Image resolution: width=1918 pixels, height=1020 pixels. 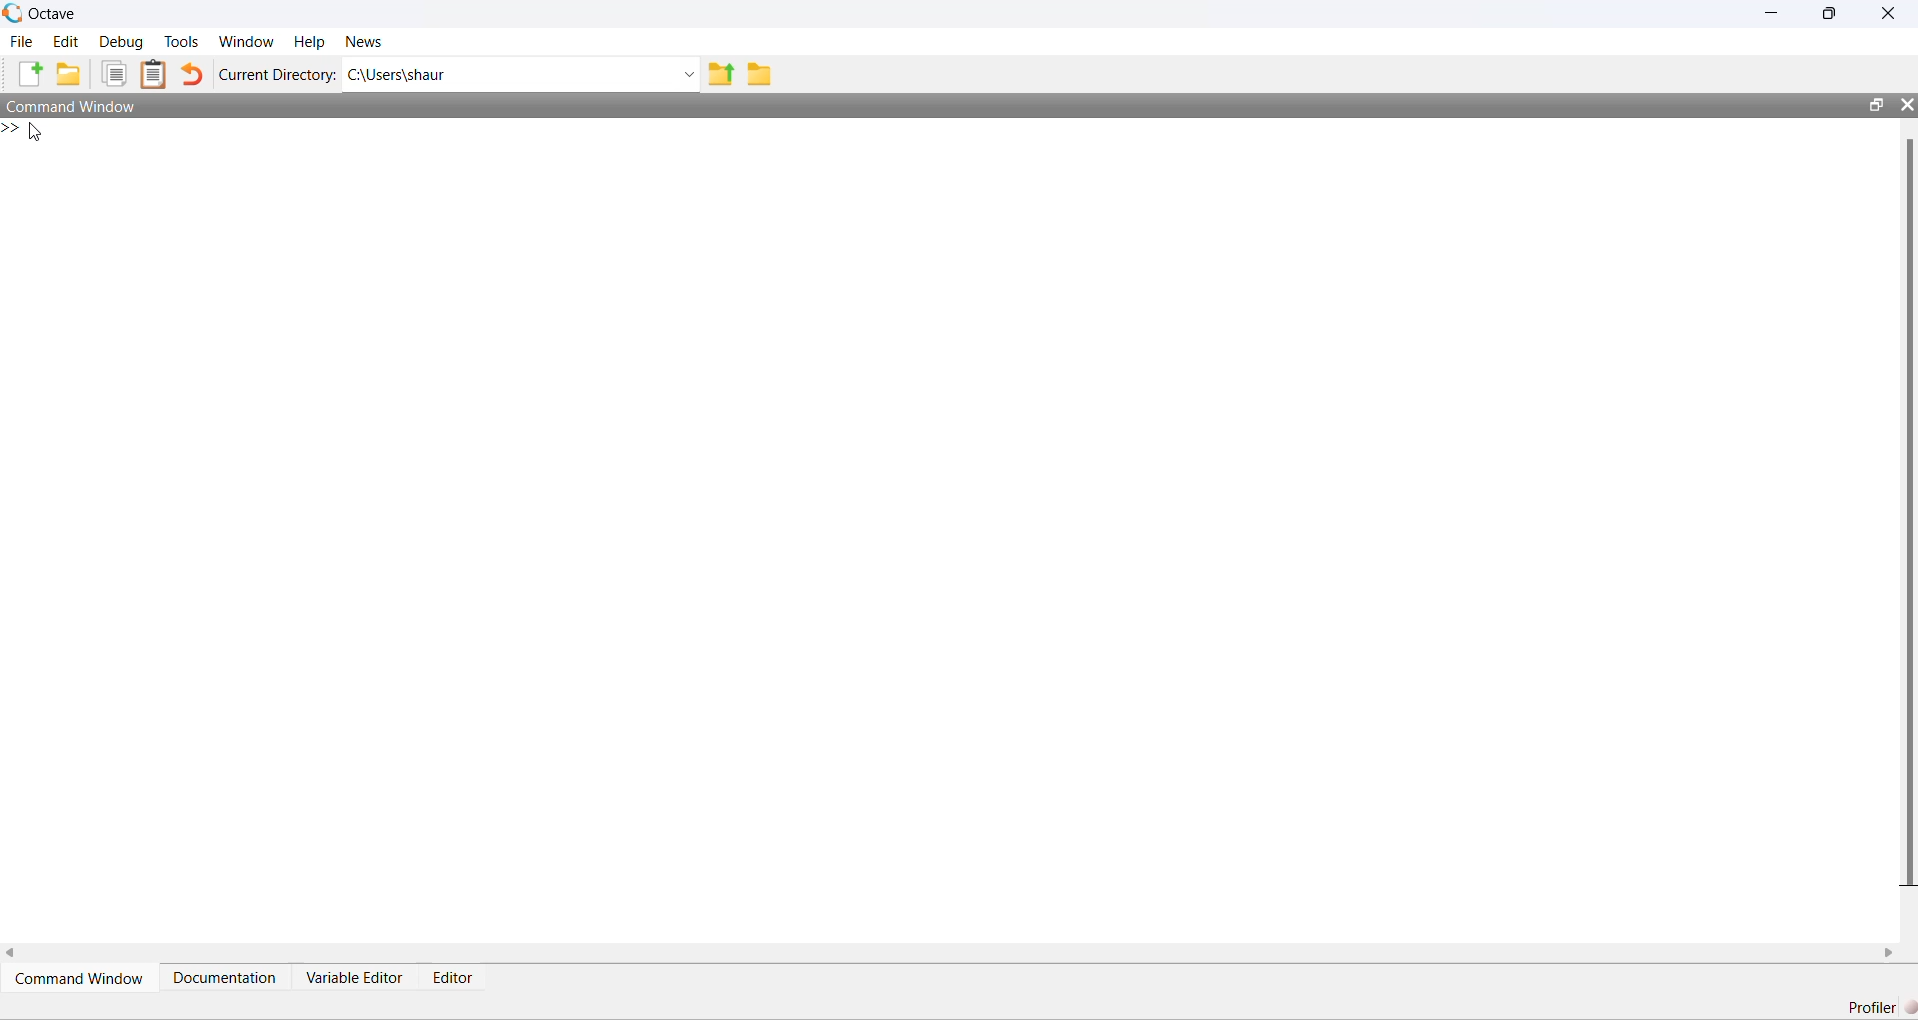 I want to click on News, so click(x=364, y=42).